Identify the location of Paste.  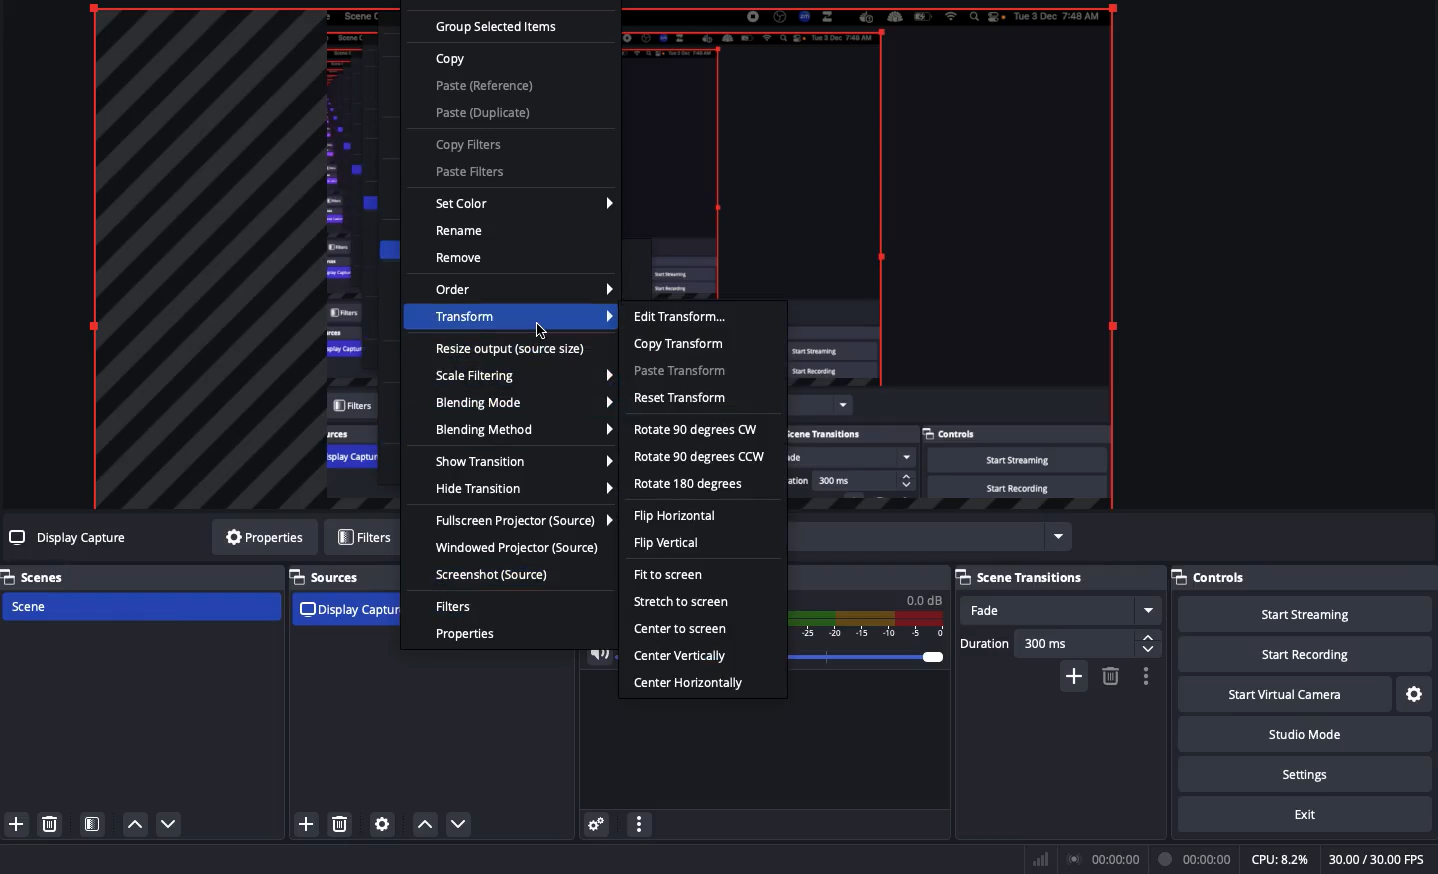
(484, 116).